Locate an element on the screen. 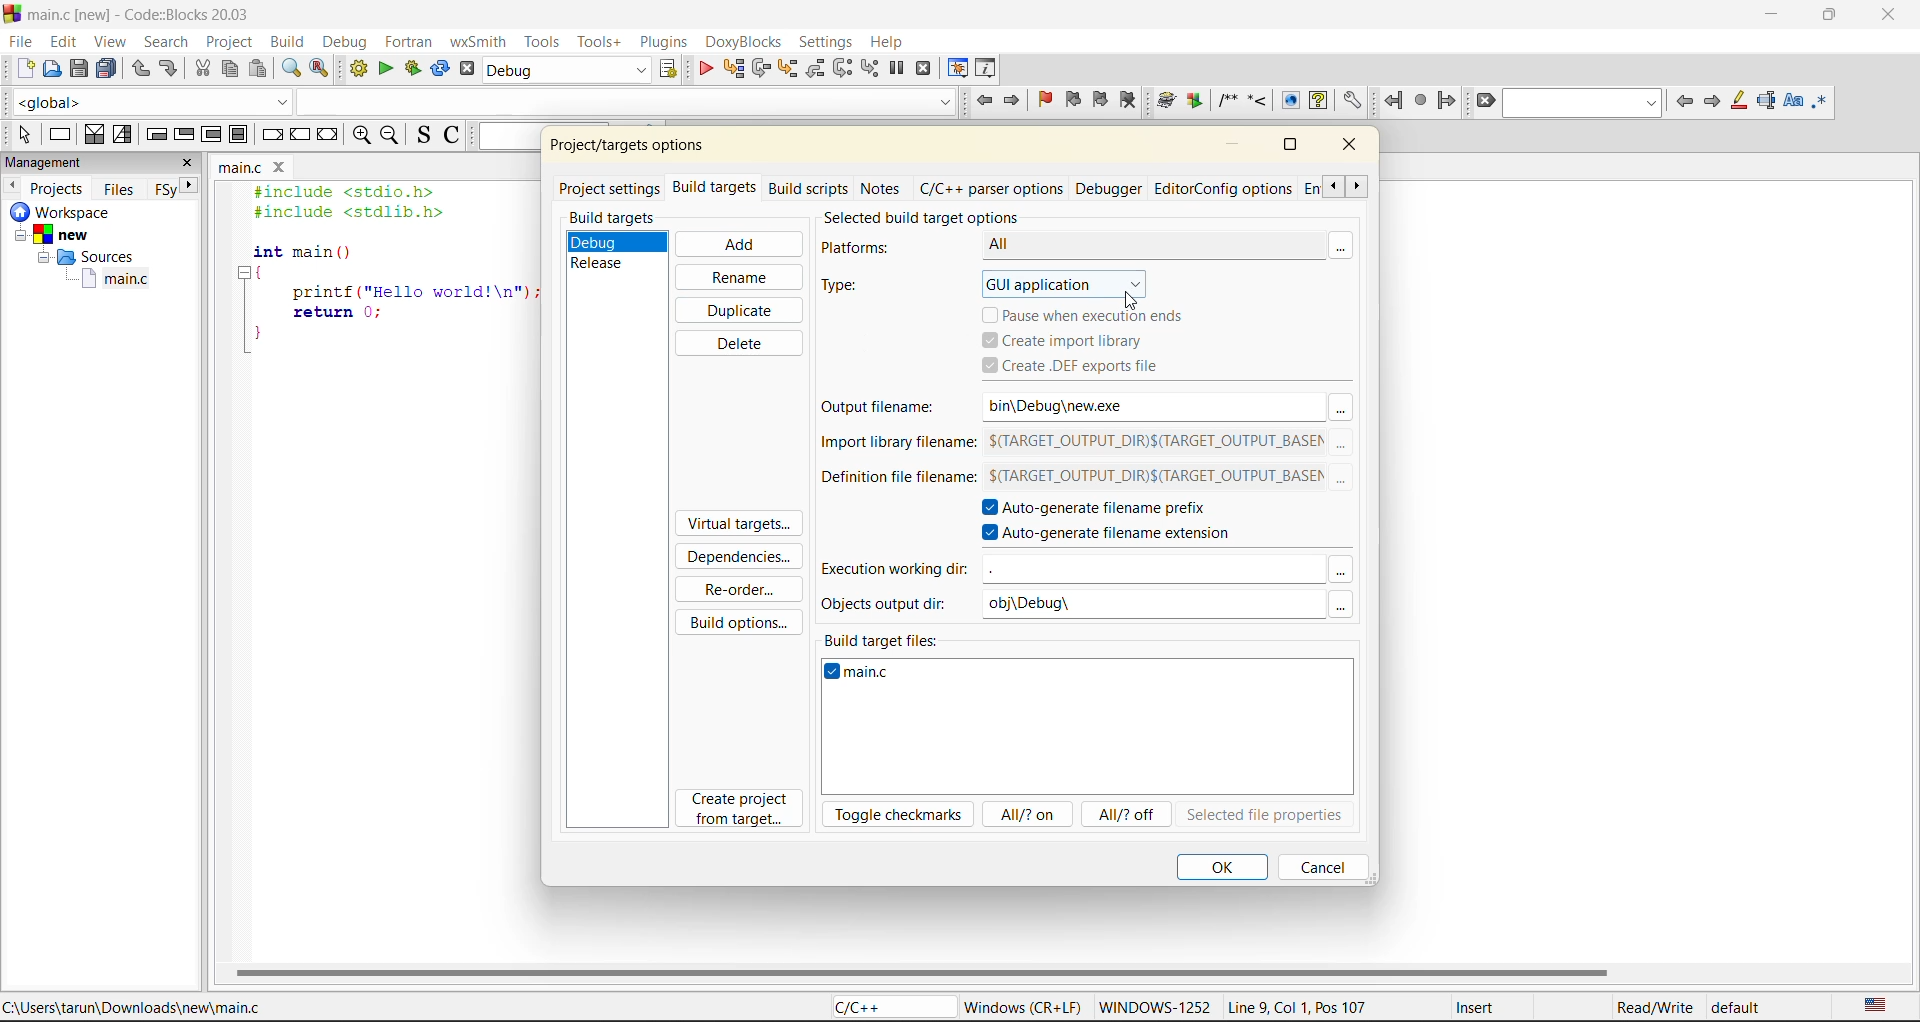 Image resolution: width=1920 pixels, height=1022 pixels. selected text is located at coordinates (1769, 100).